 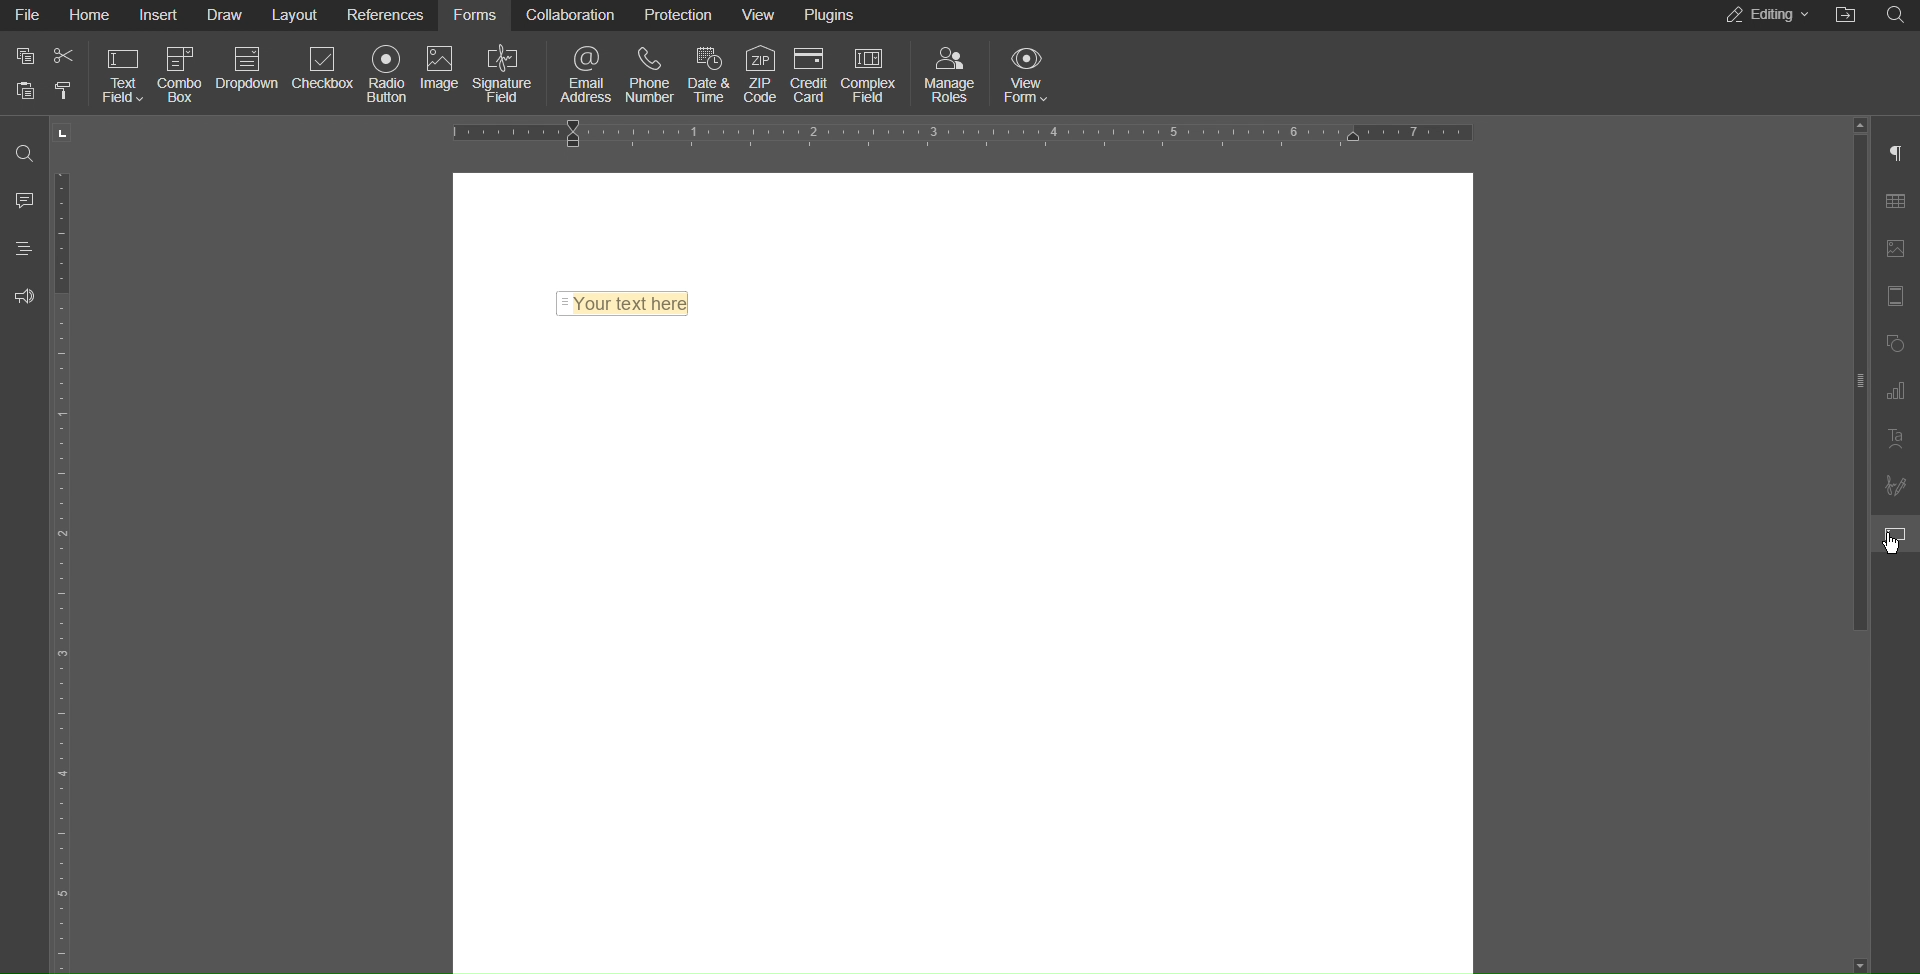 I want to click on Home, so click(x=89, y=15).